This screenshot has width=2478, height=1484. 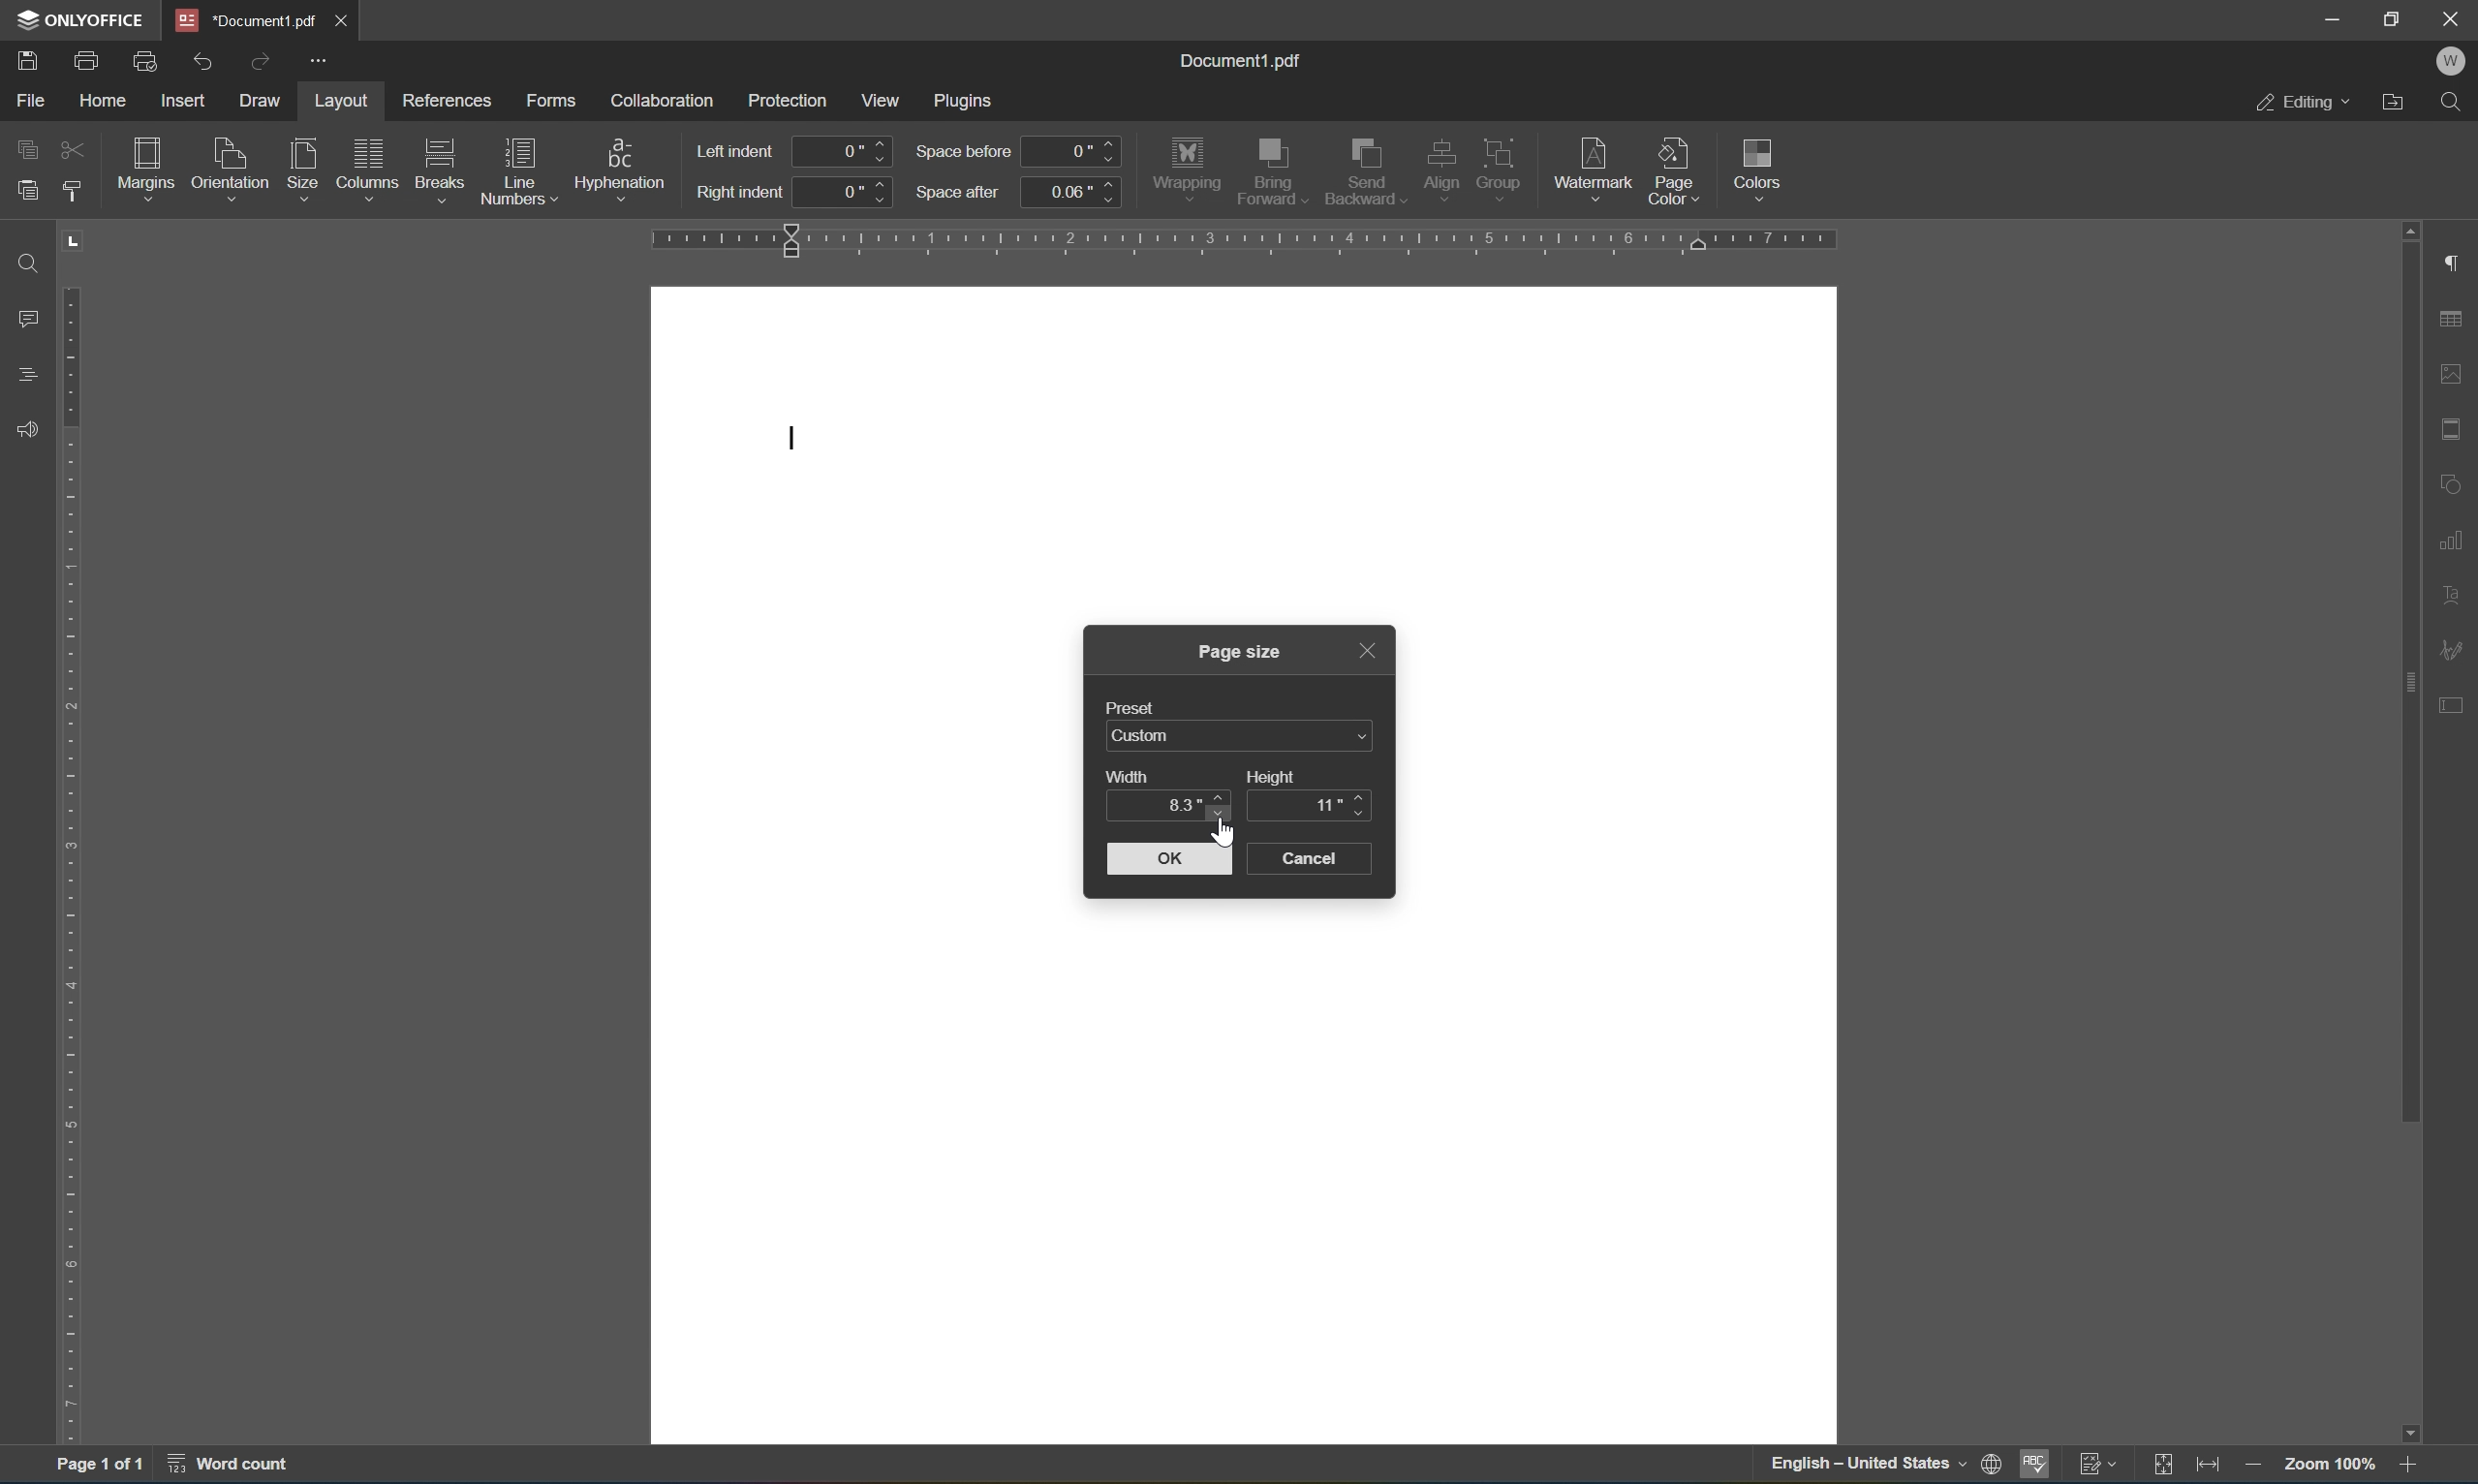 I want to click on wrapping, so click(x=1187, y=166).